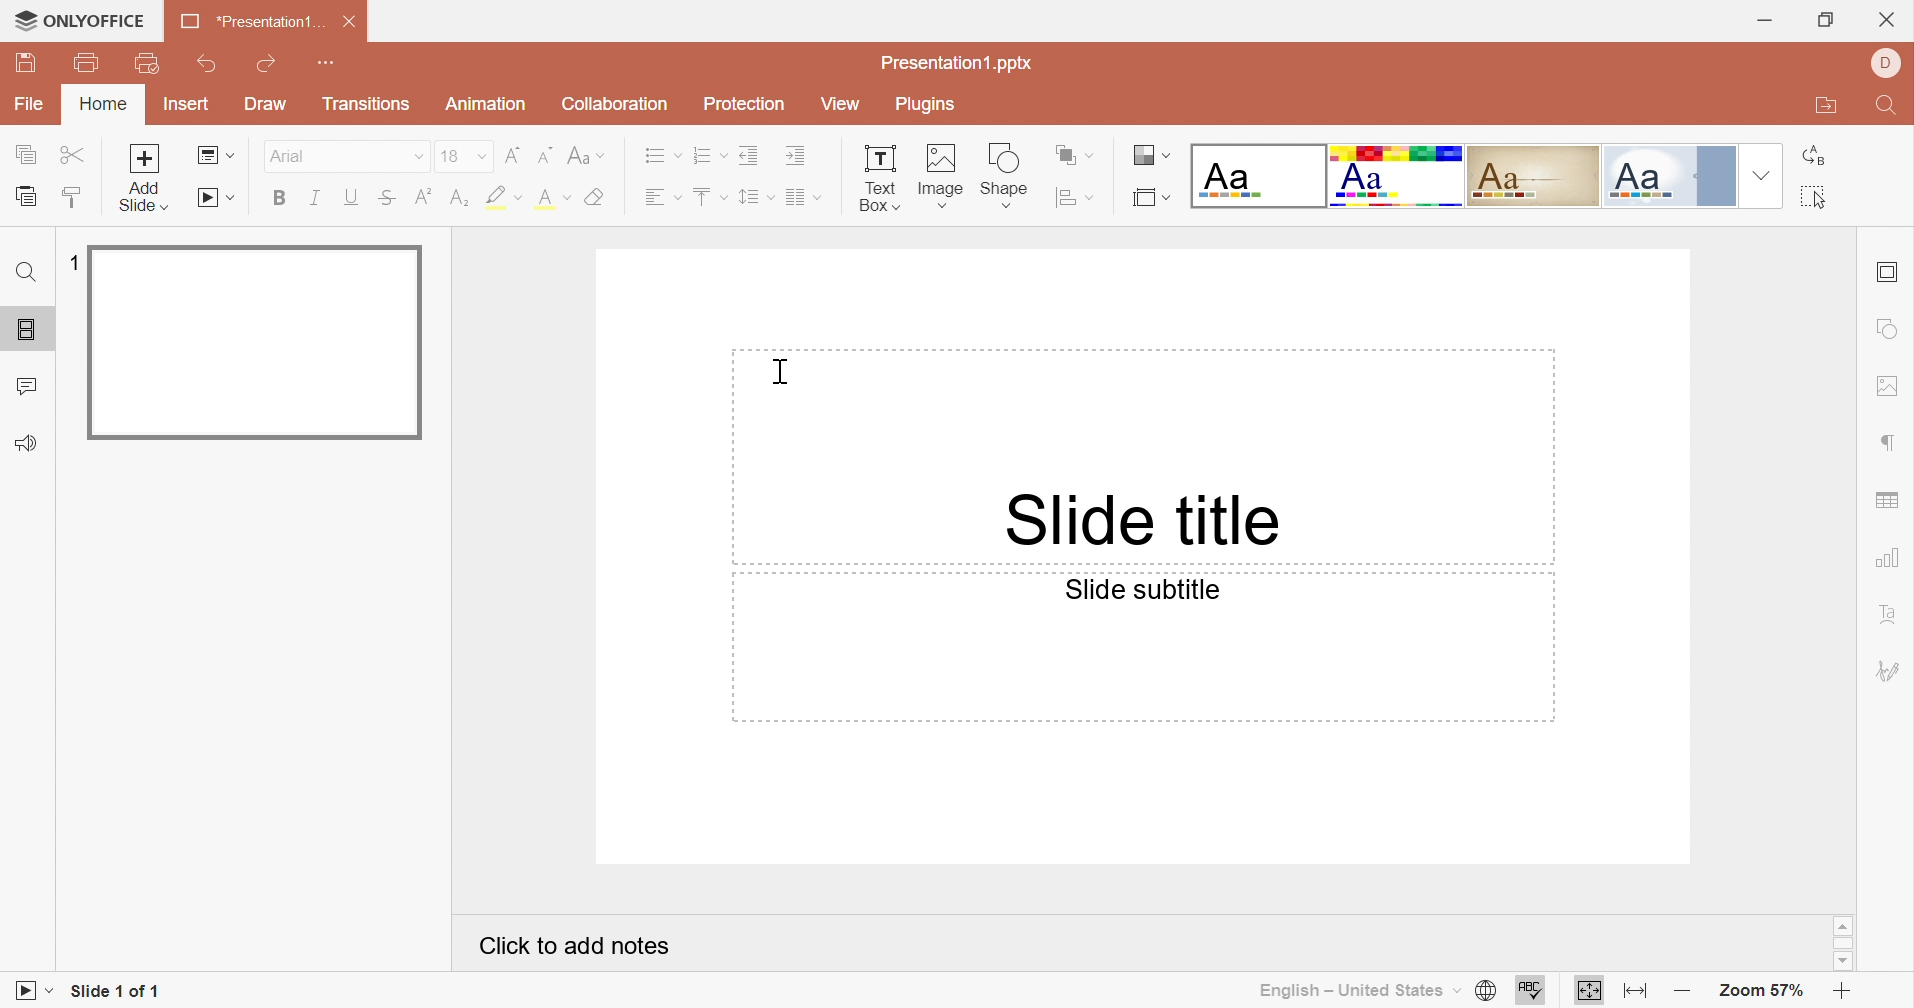 Image resolution: width=1914 pixels, height=1008 pixels. I want to click on Drop Down, so click(419, 158).